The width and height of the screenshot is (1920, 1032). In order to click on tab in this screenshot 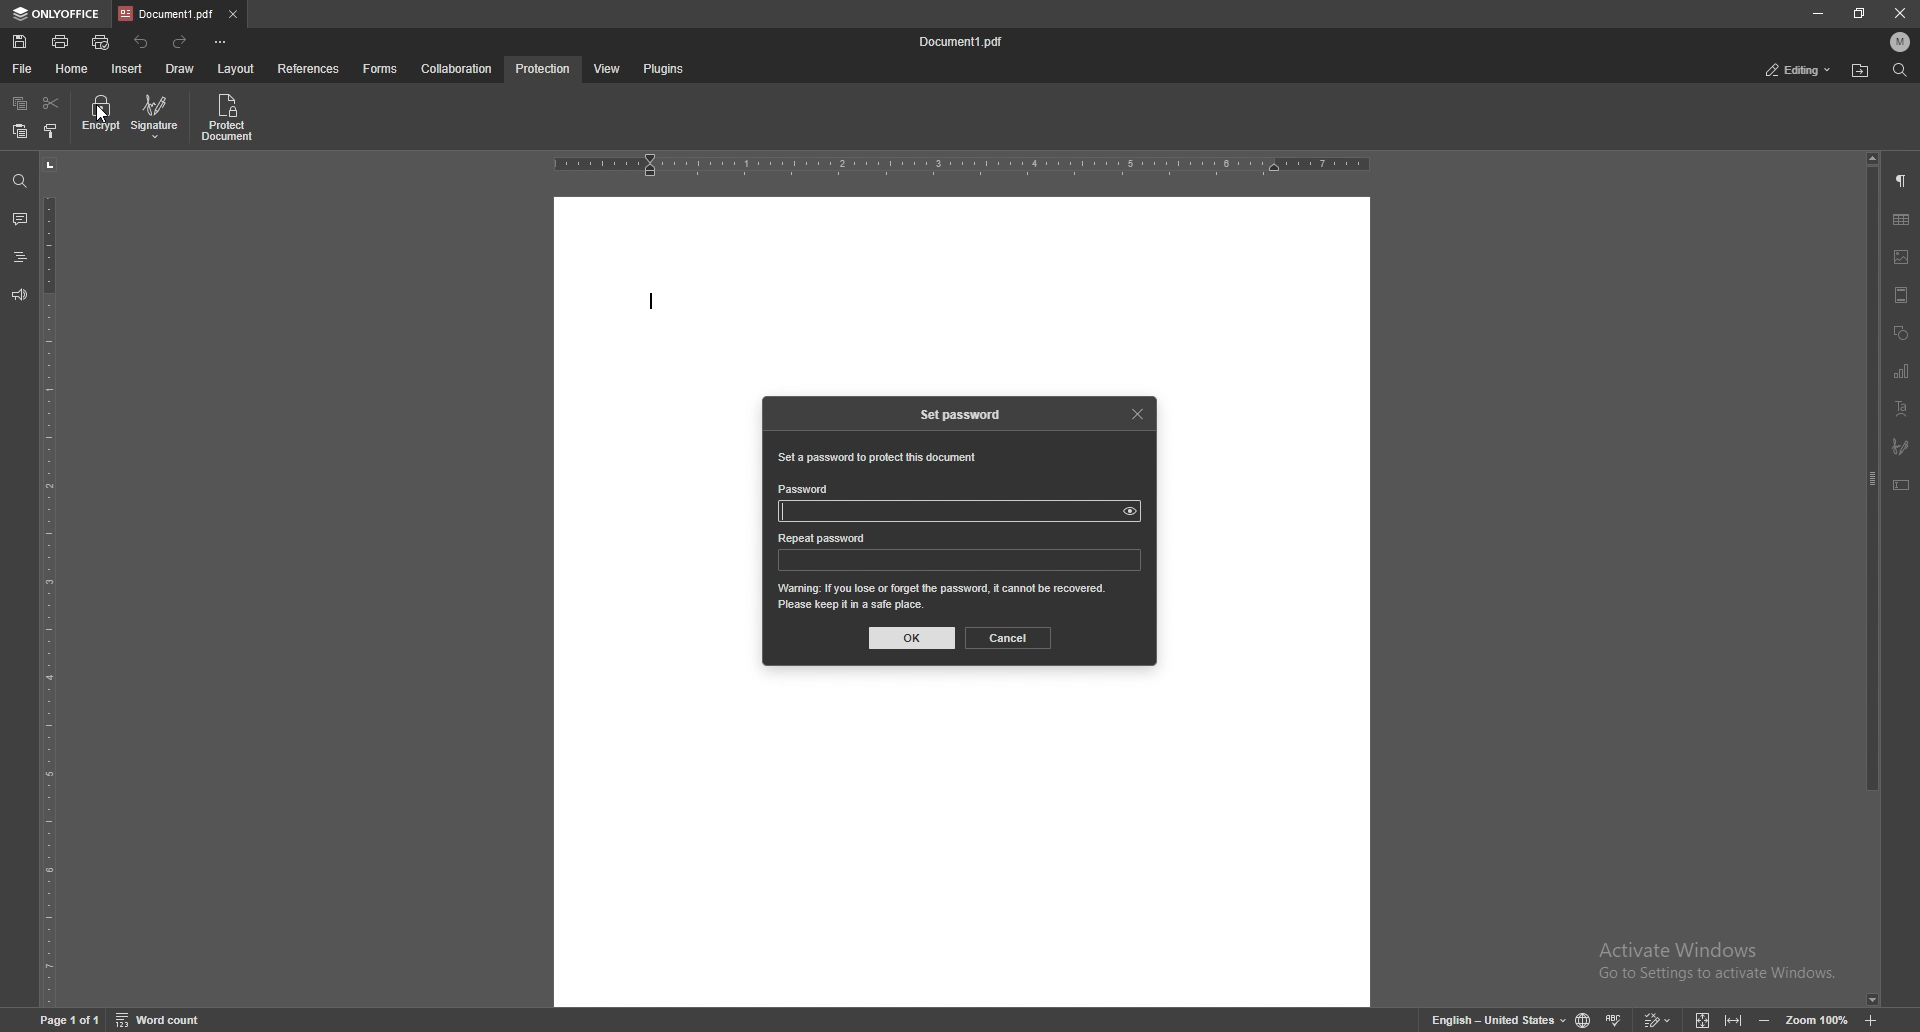, I will do `click(167, 15)`.